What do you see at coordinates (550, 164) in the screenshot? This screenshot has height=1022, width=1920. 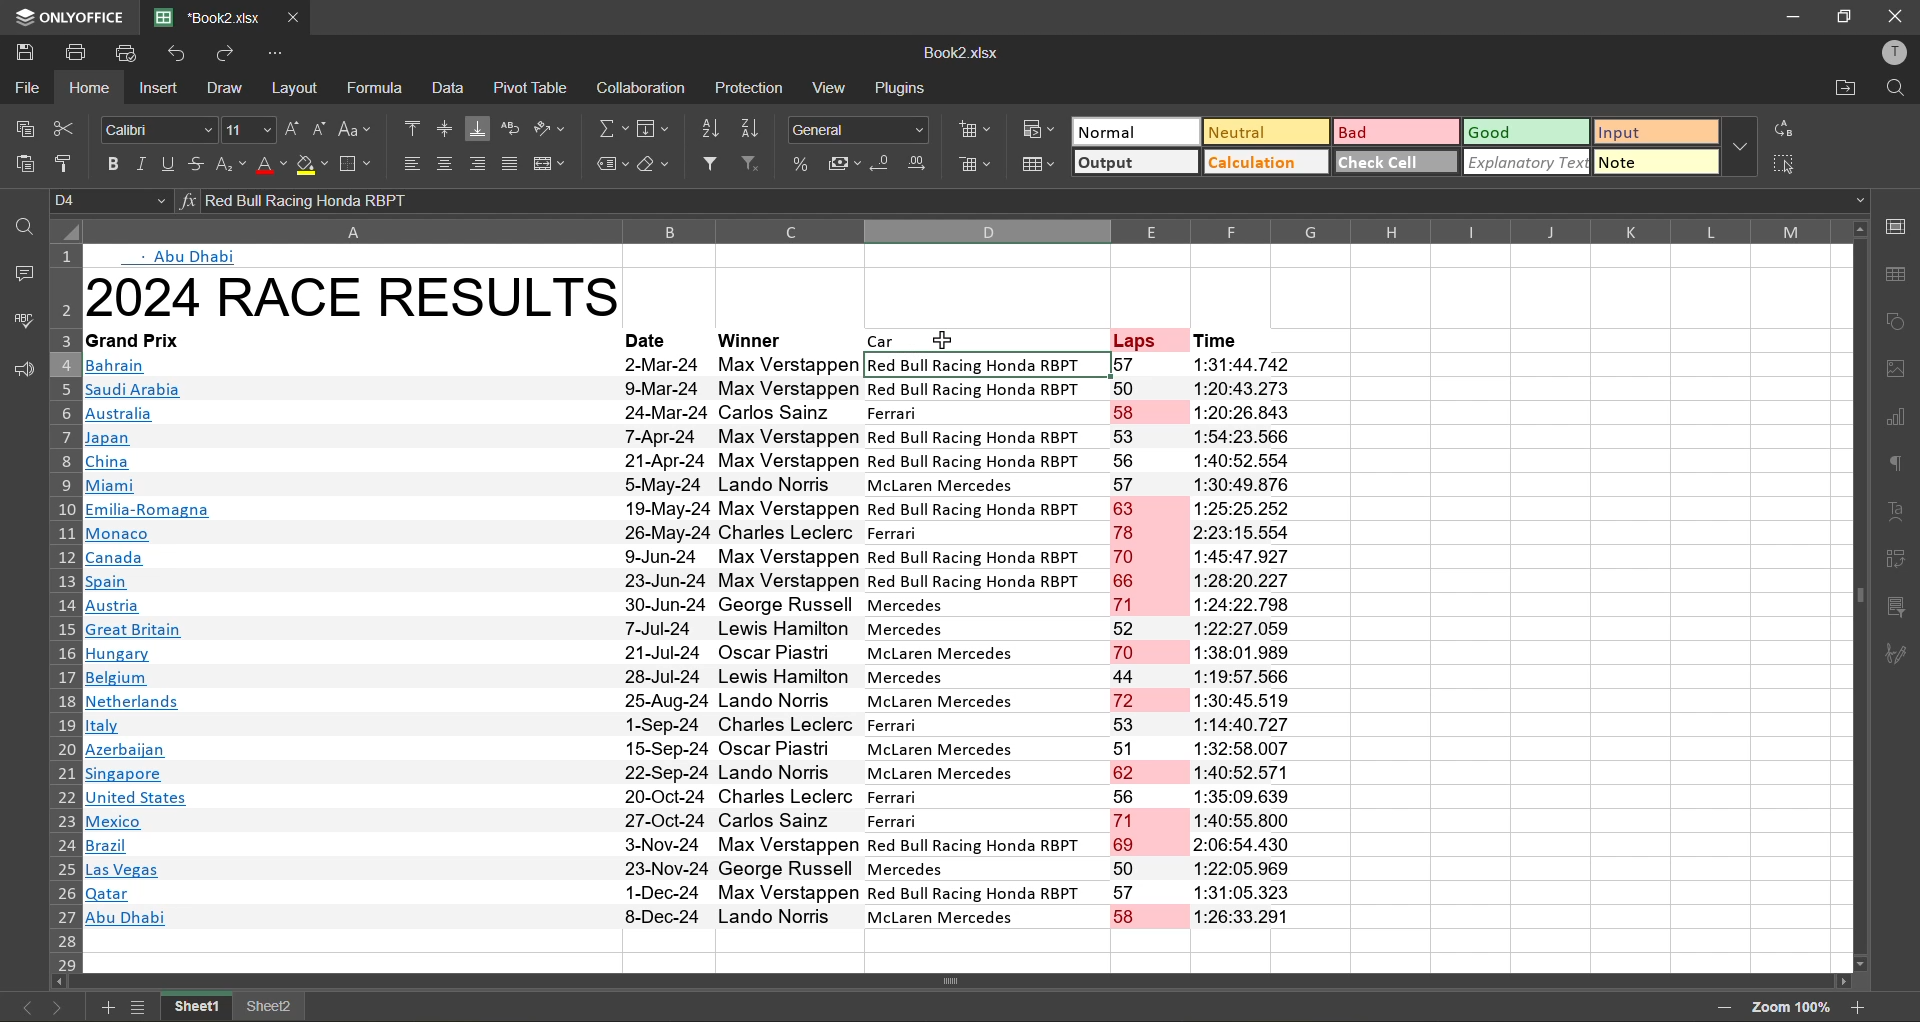 I see `merge and center` at bounding box center [550, 164].